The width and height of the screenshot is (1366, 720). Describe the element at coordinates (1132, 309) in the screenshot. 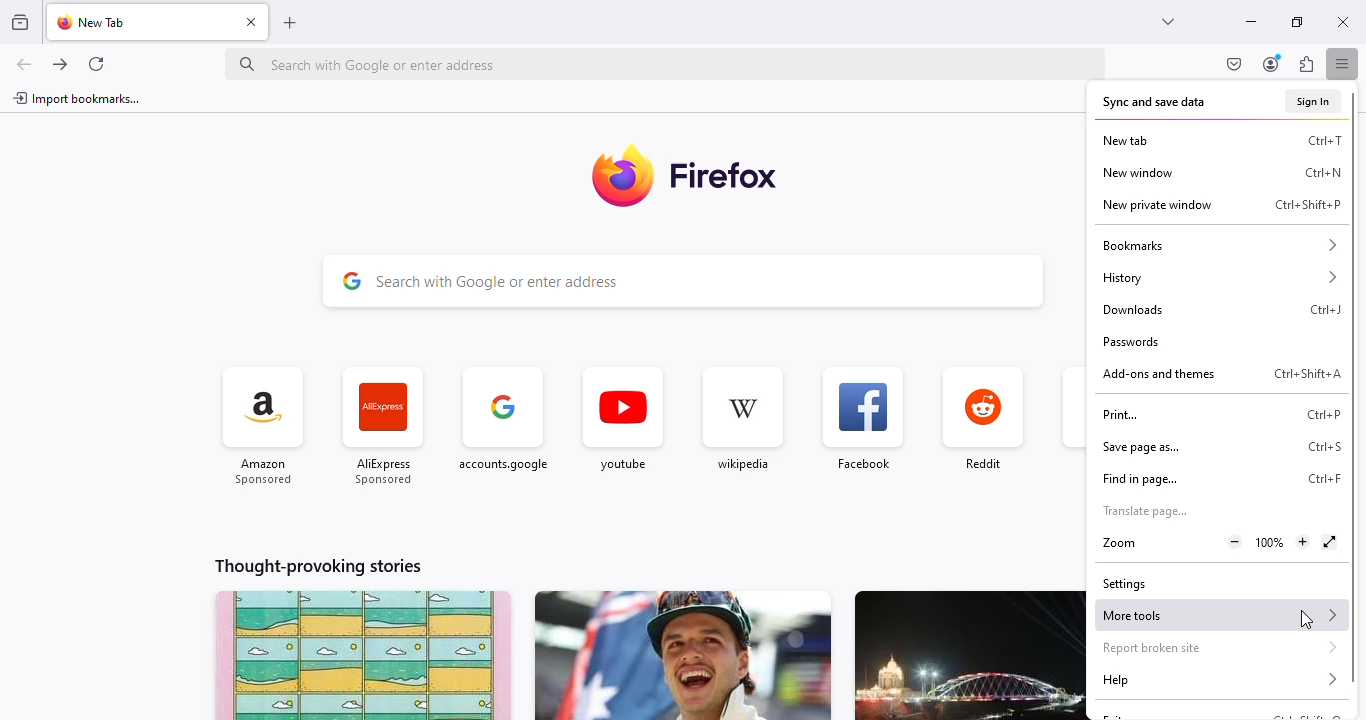

I see `downloads` at that location.